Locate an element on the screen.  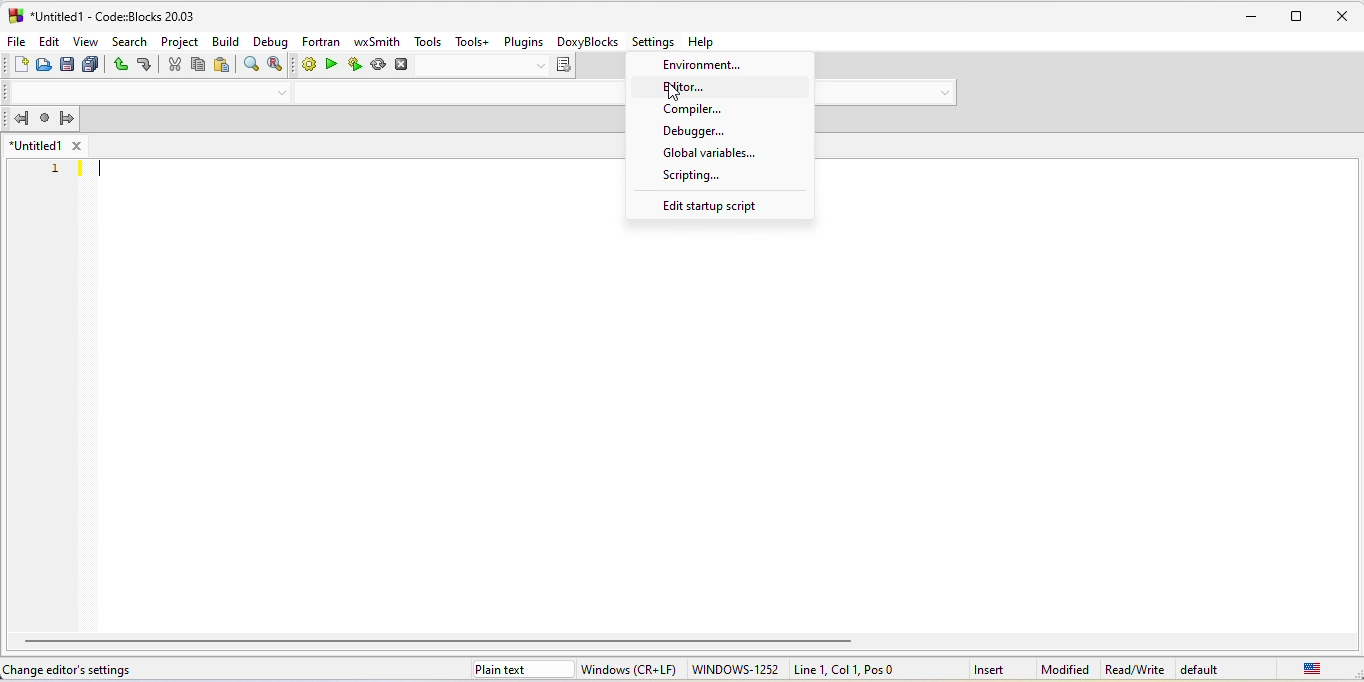
doxyblocks is located at coordinates (586, 40).